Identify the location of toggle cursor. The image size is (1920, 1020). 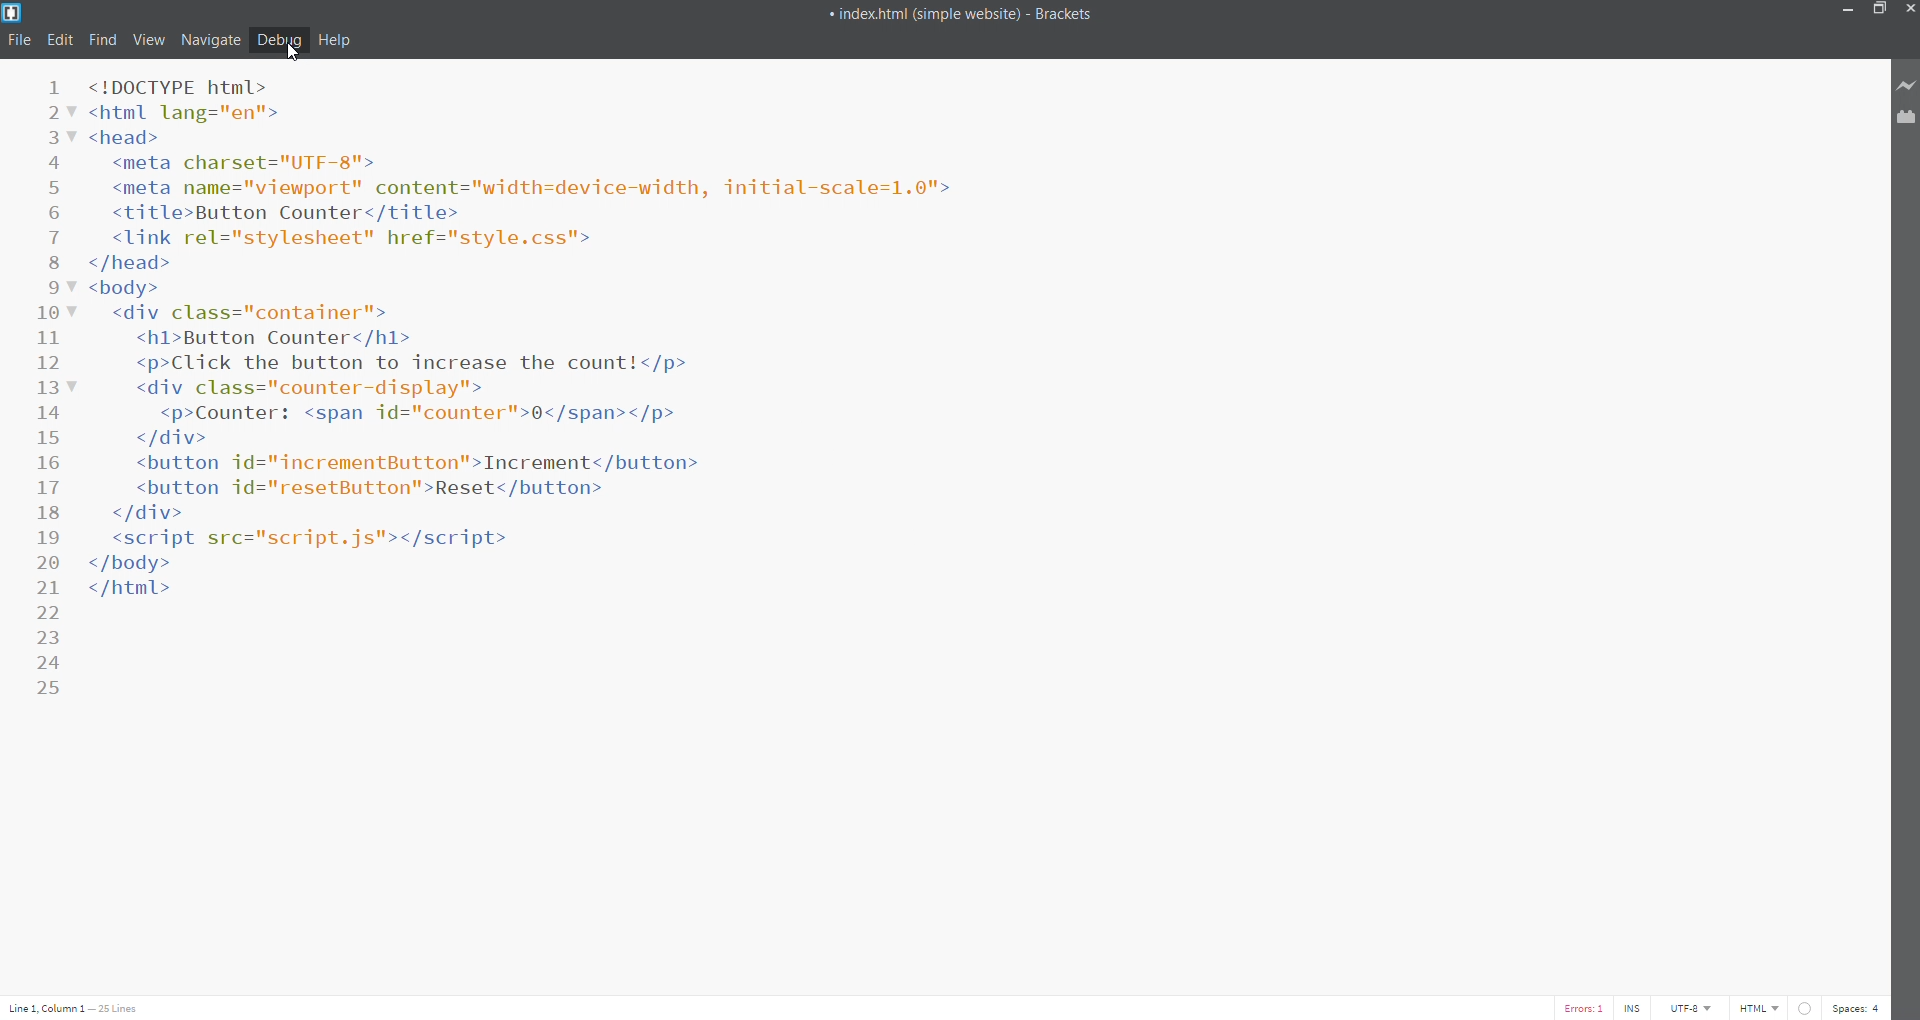
(1635, 1008).